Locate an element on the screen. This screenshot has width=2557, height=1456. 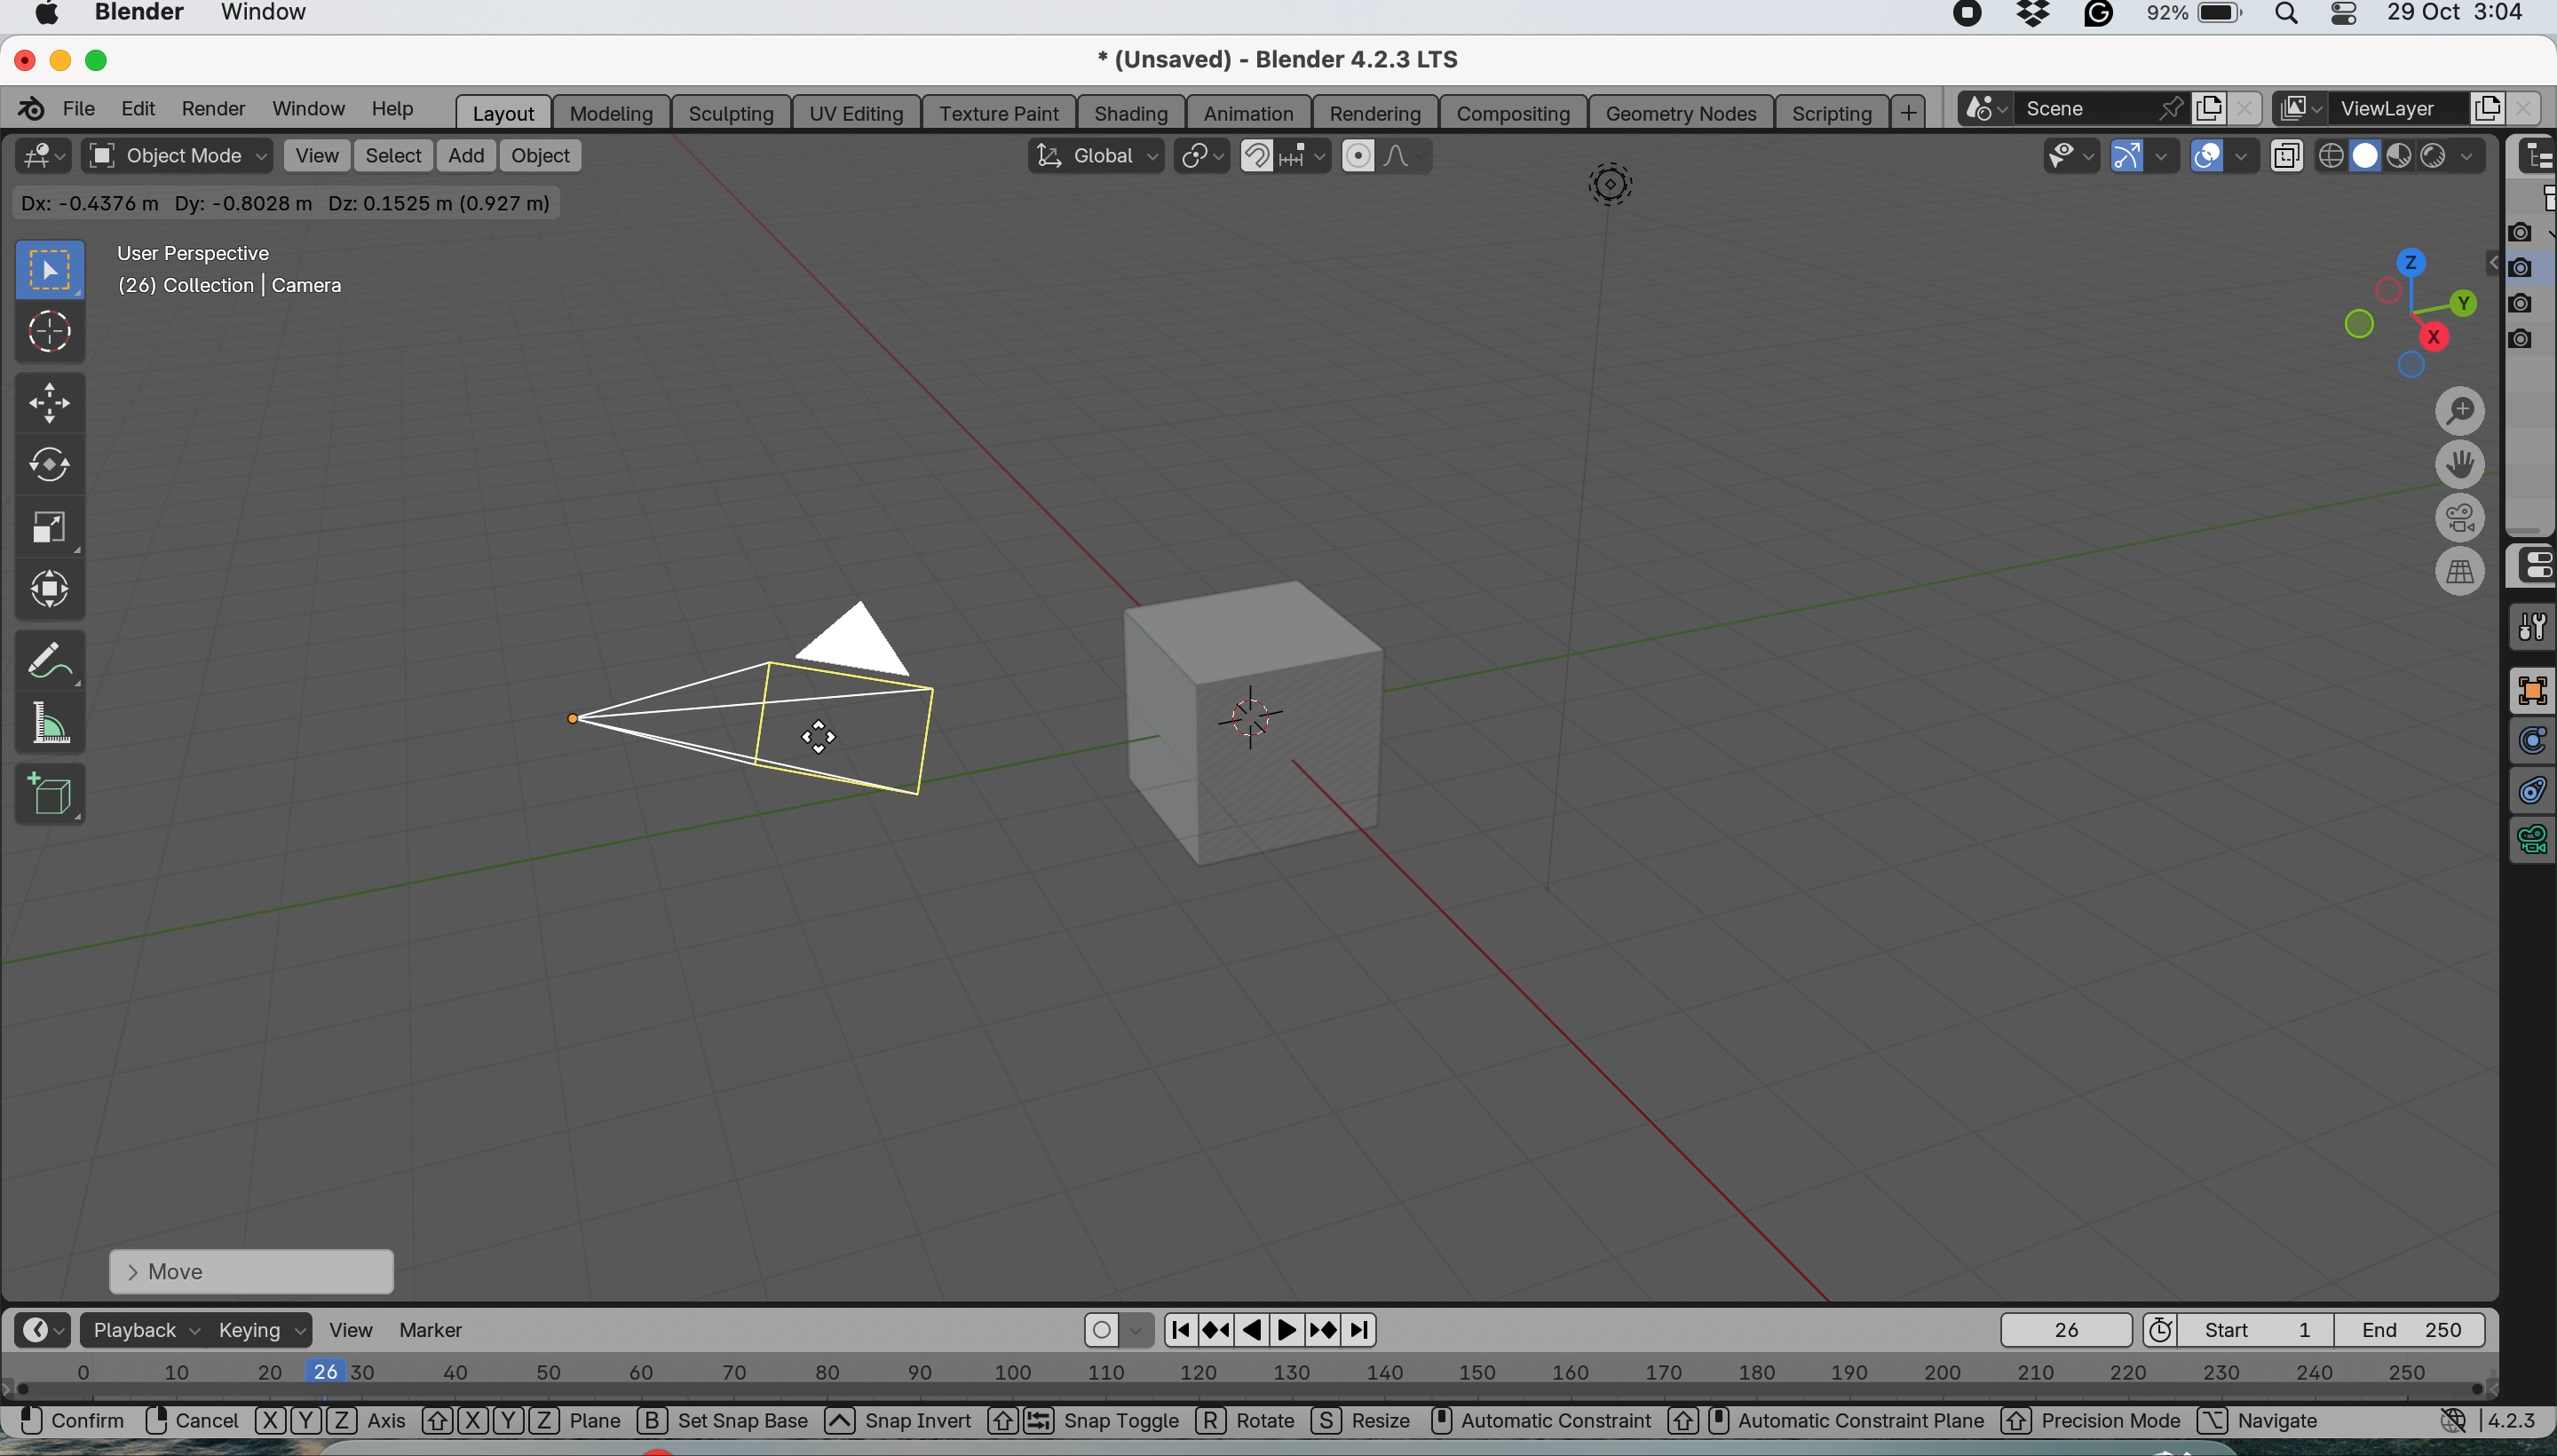
transform pivot point is located at coordinates (1201, 156).